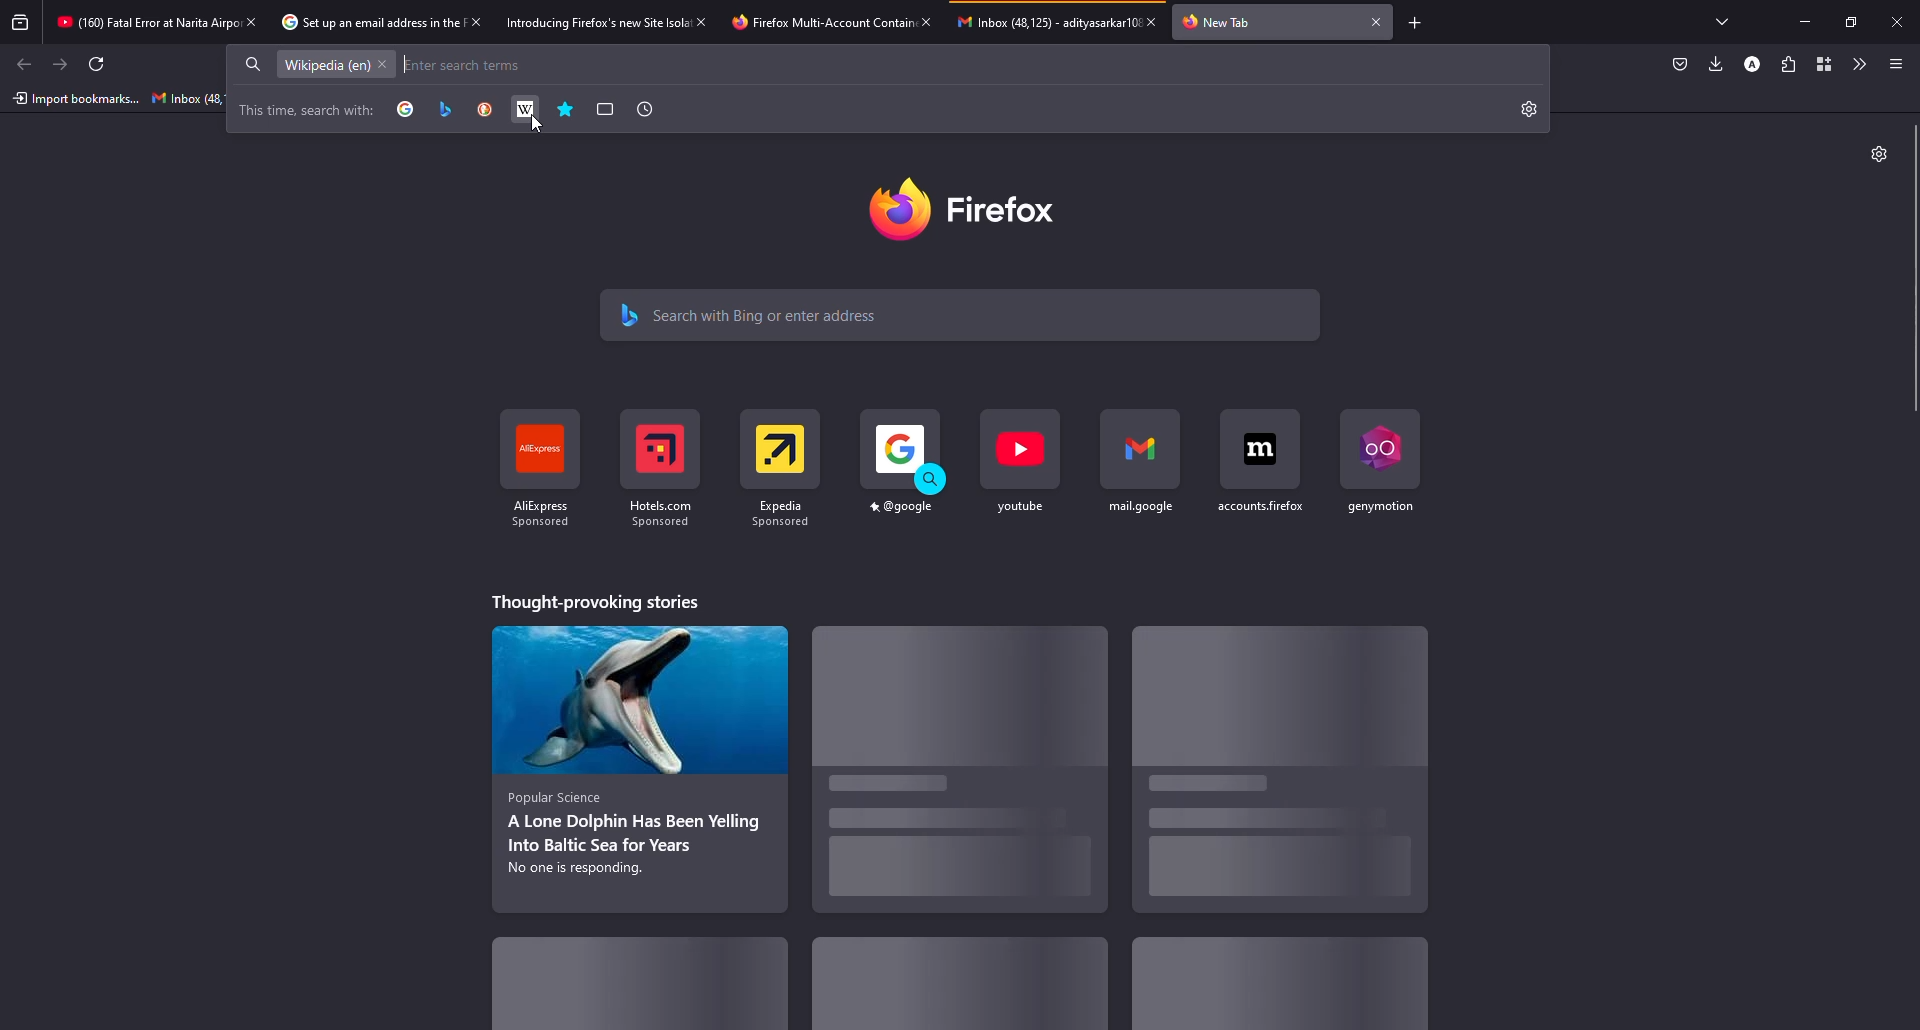  Describe the element at coordinates (1678, 65) in the screenshot. I see `save to packet` at that location.